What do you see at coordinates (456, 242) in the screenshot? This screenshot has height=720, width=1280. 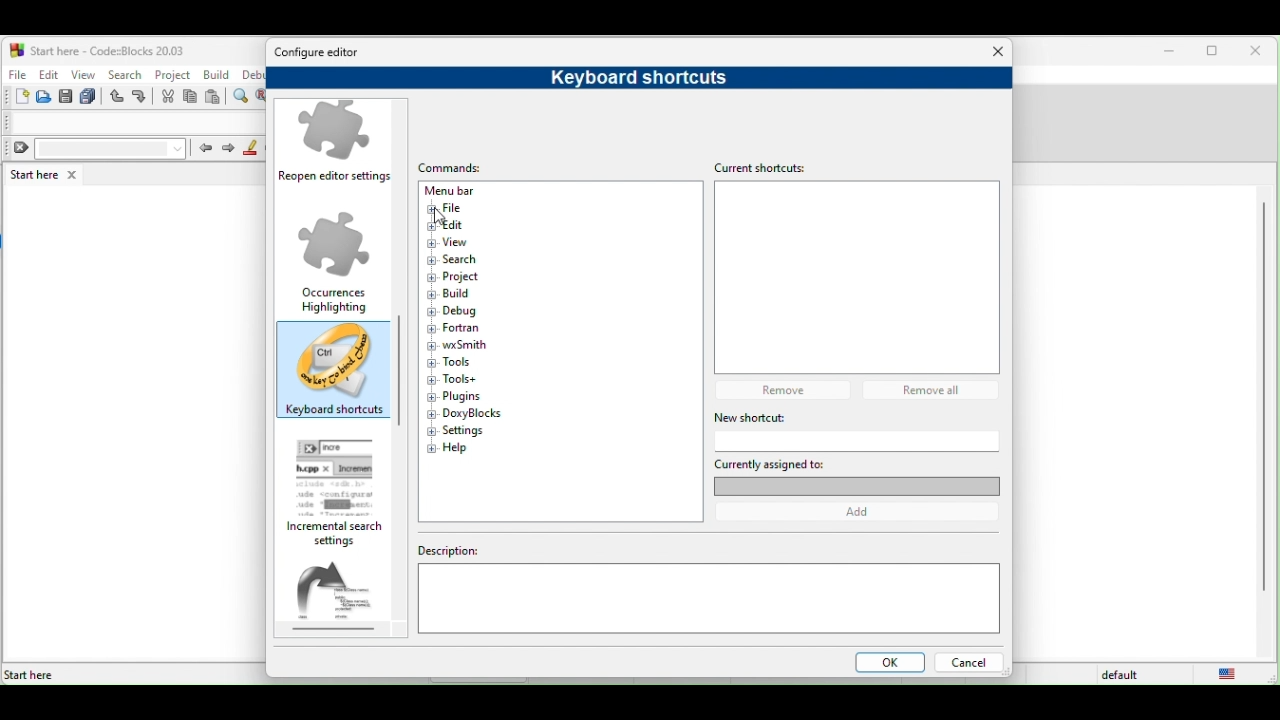 I see `view` at bounding box center [456, 242].